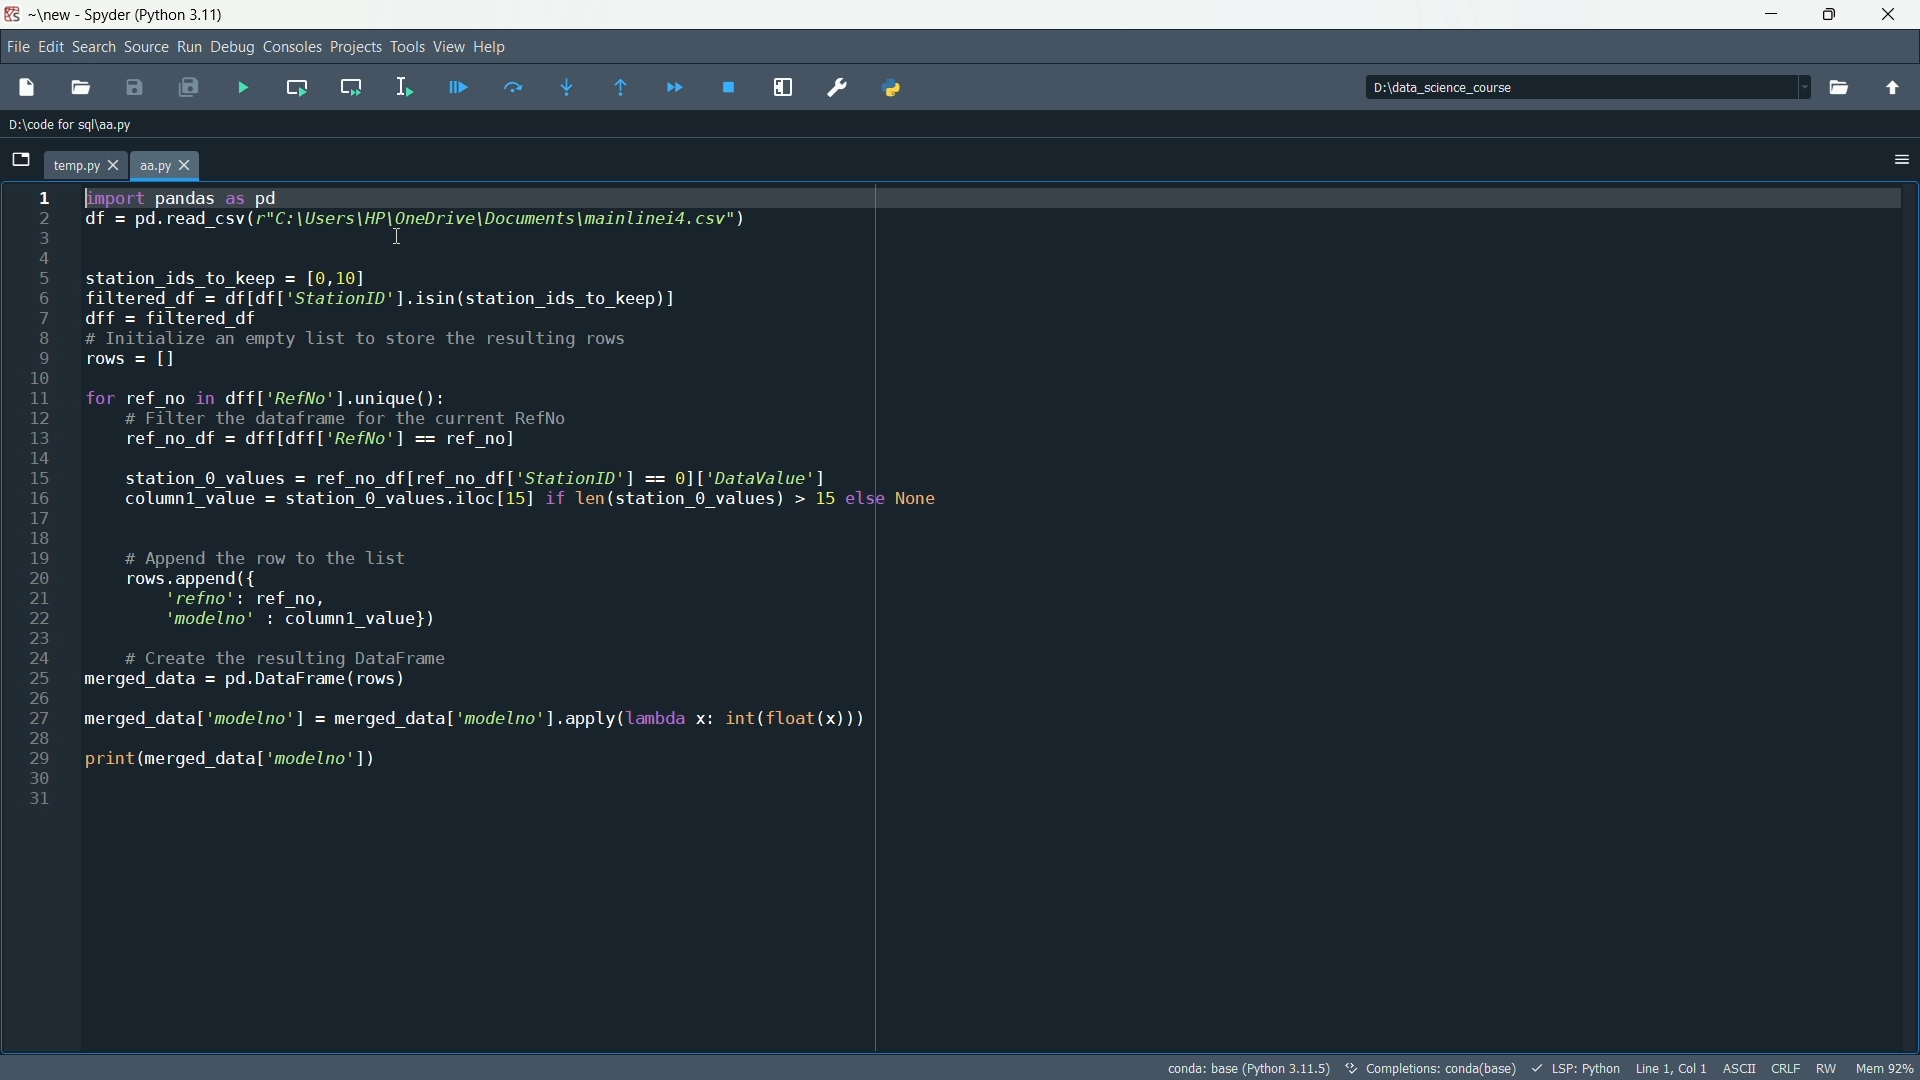 The width and height of the screenshot is (1920, 1080). Describe the element at coordinates (492, 46) in the screenshot. I see `help menu` at that location.